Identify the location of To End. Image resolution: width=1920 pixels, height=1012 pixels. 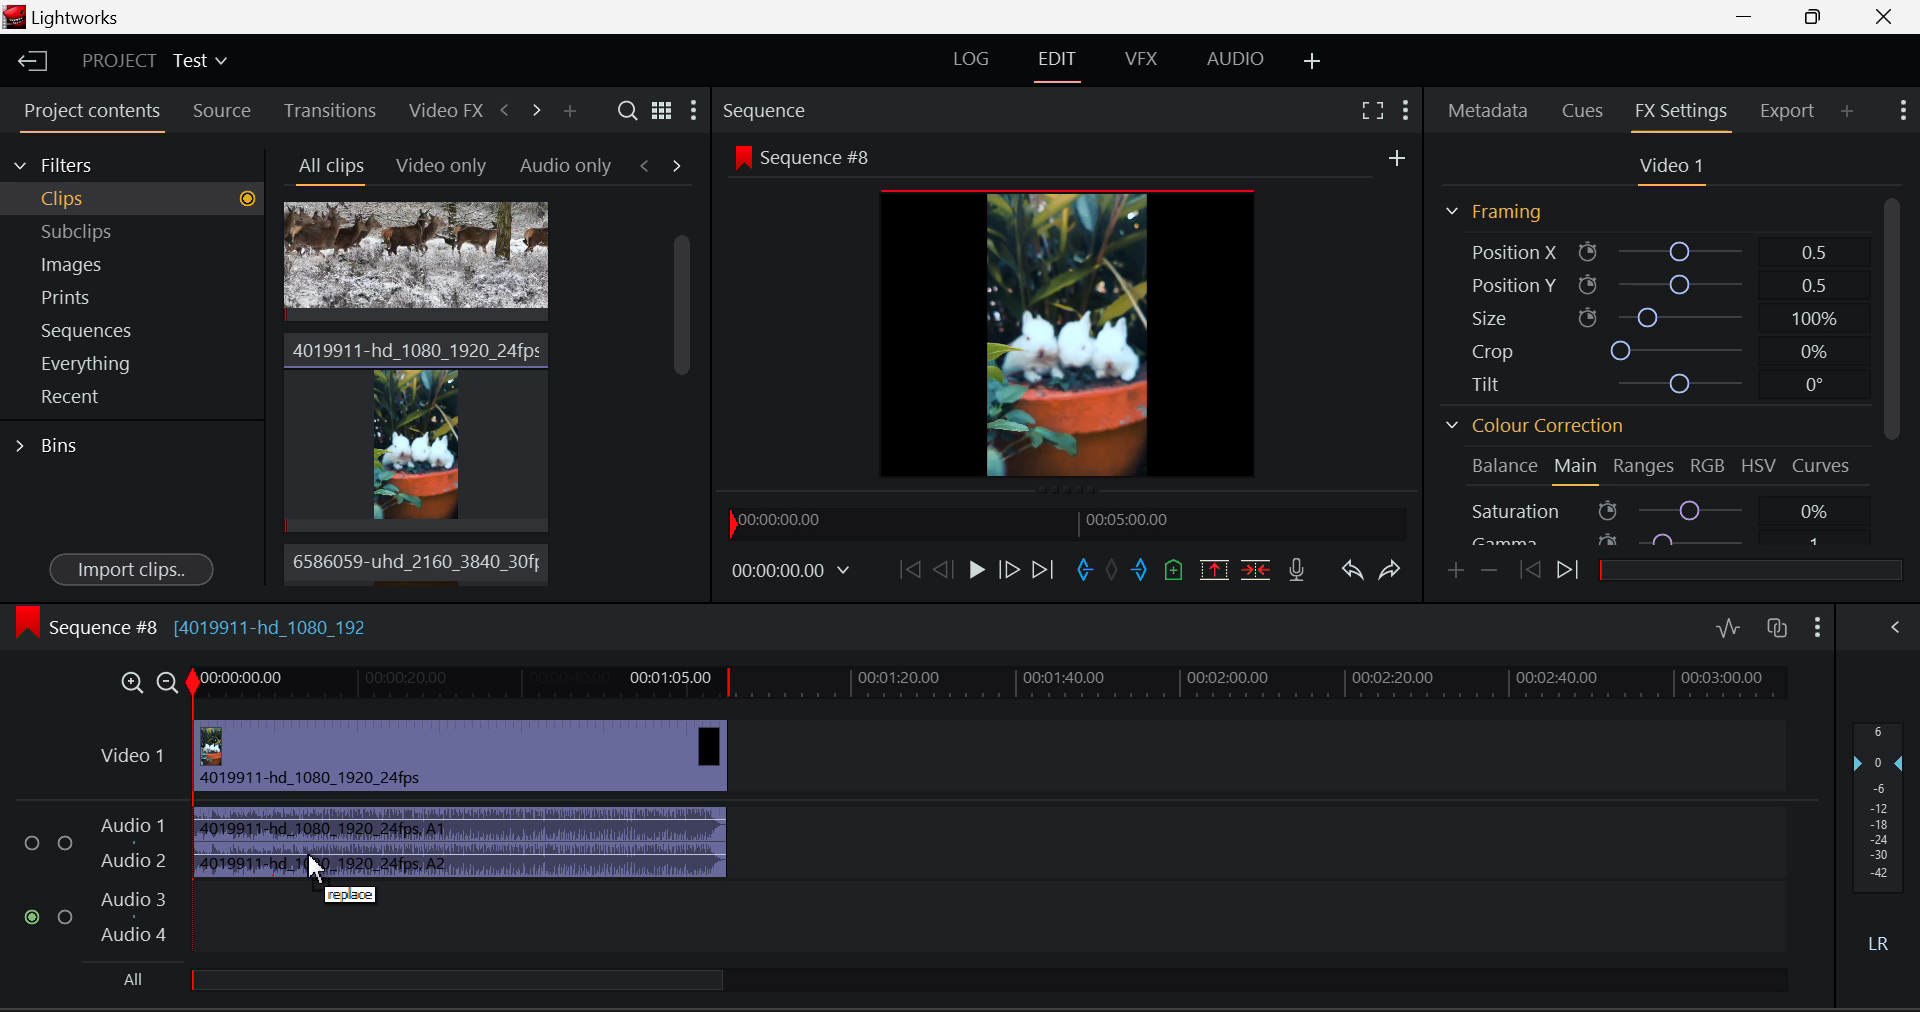
(1044, 572).